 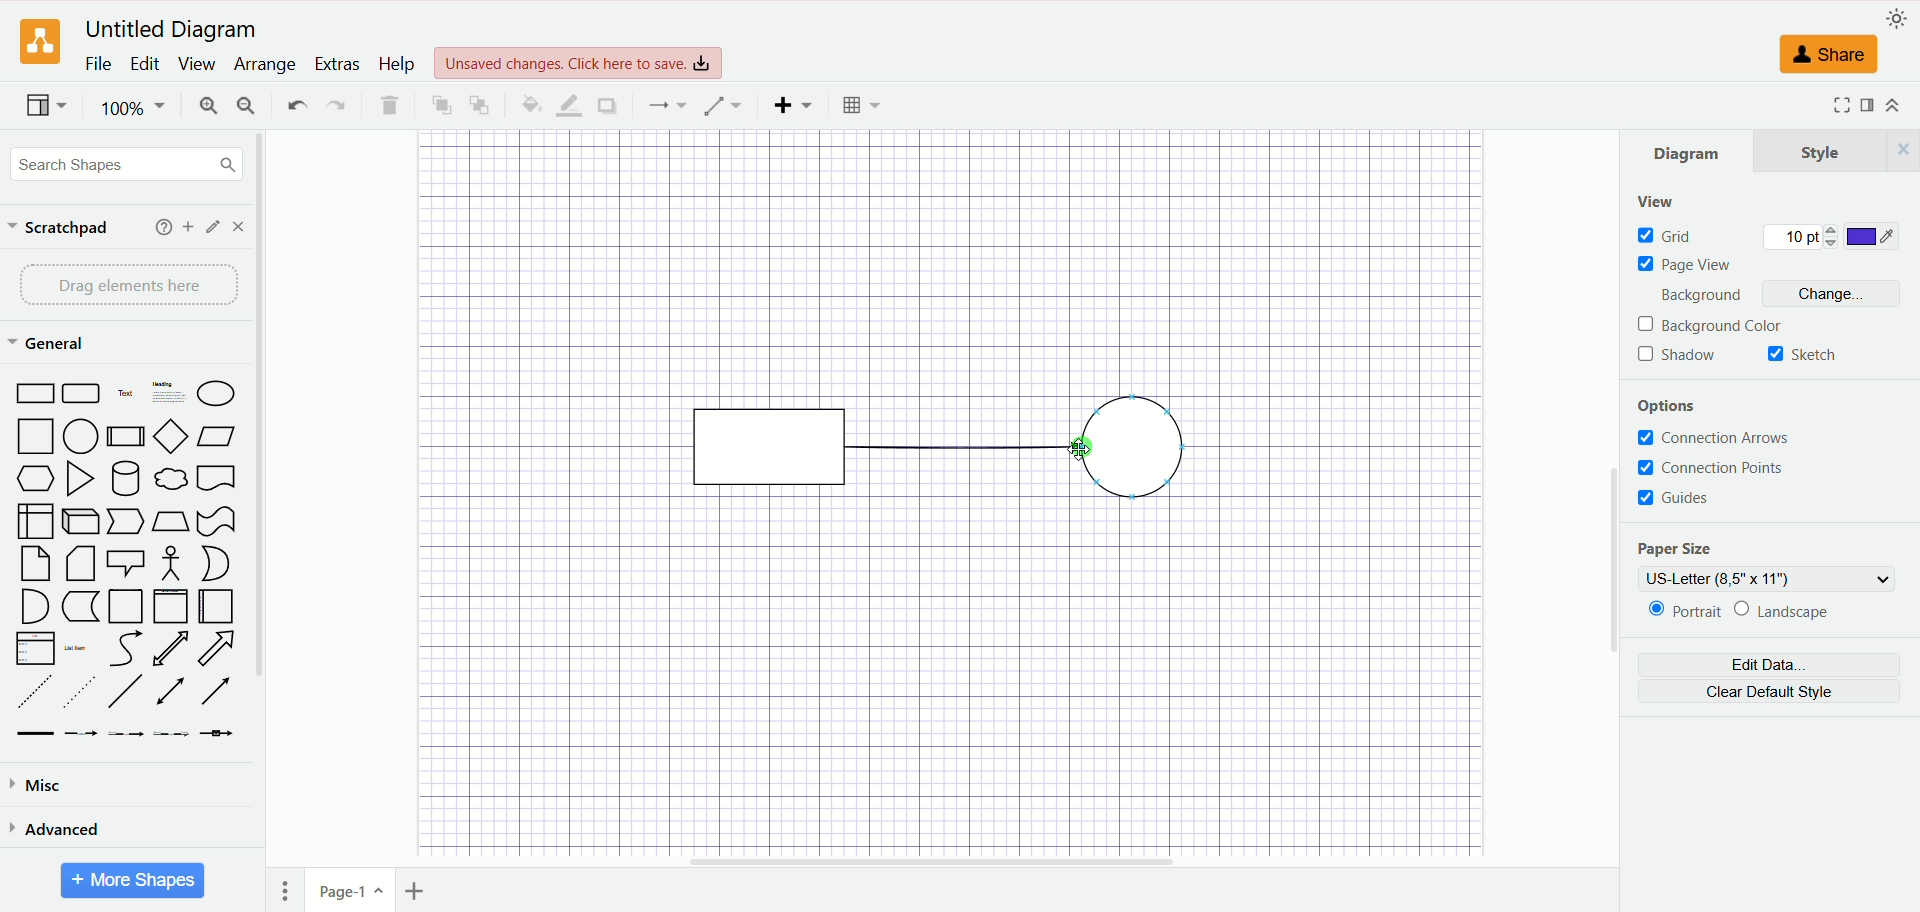 I want to click on search shapes, so click(x=123, y=164).